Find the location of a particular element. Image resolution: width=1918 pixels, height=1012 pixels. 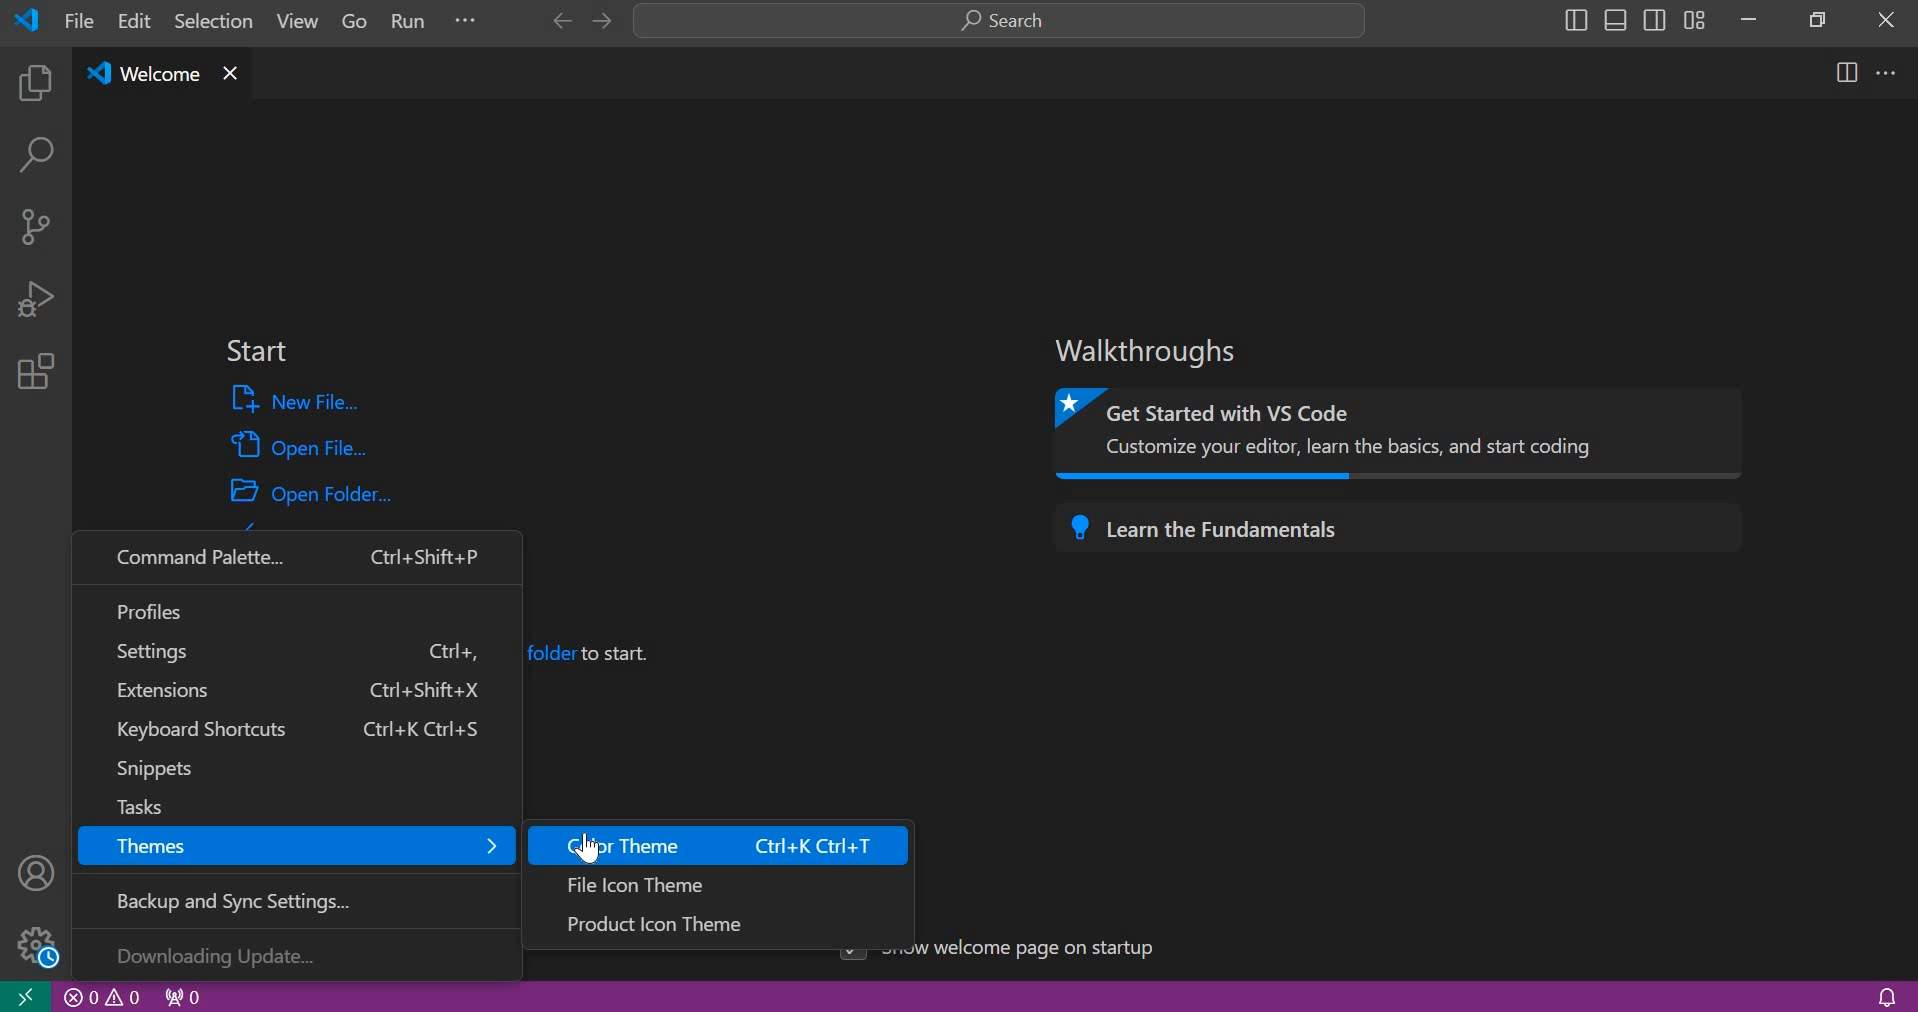

backup and sync settings is located at coordinates (306, 898).